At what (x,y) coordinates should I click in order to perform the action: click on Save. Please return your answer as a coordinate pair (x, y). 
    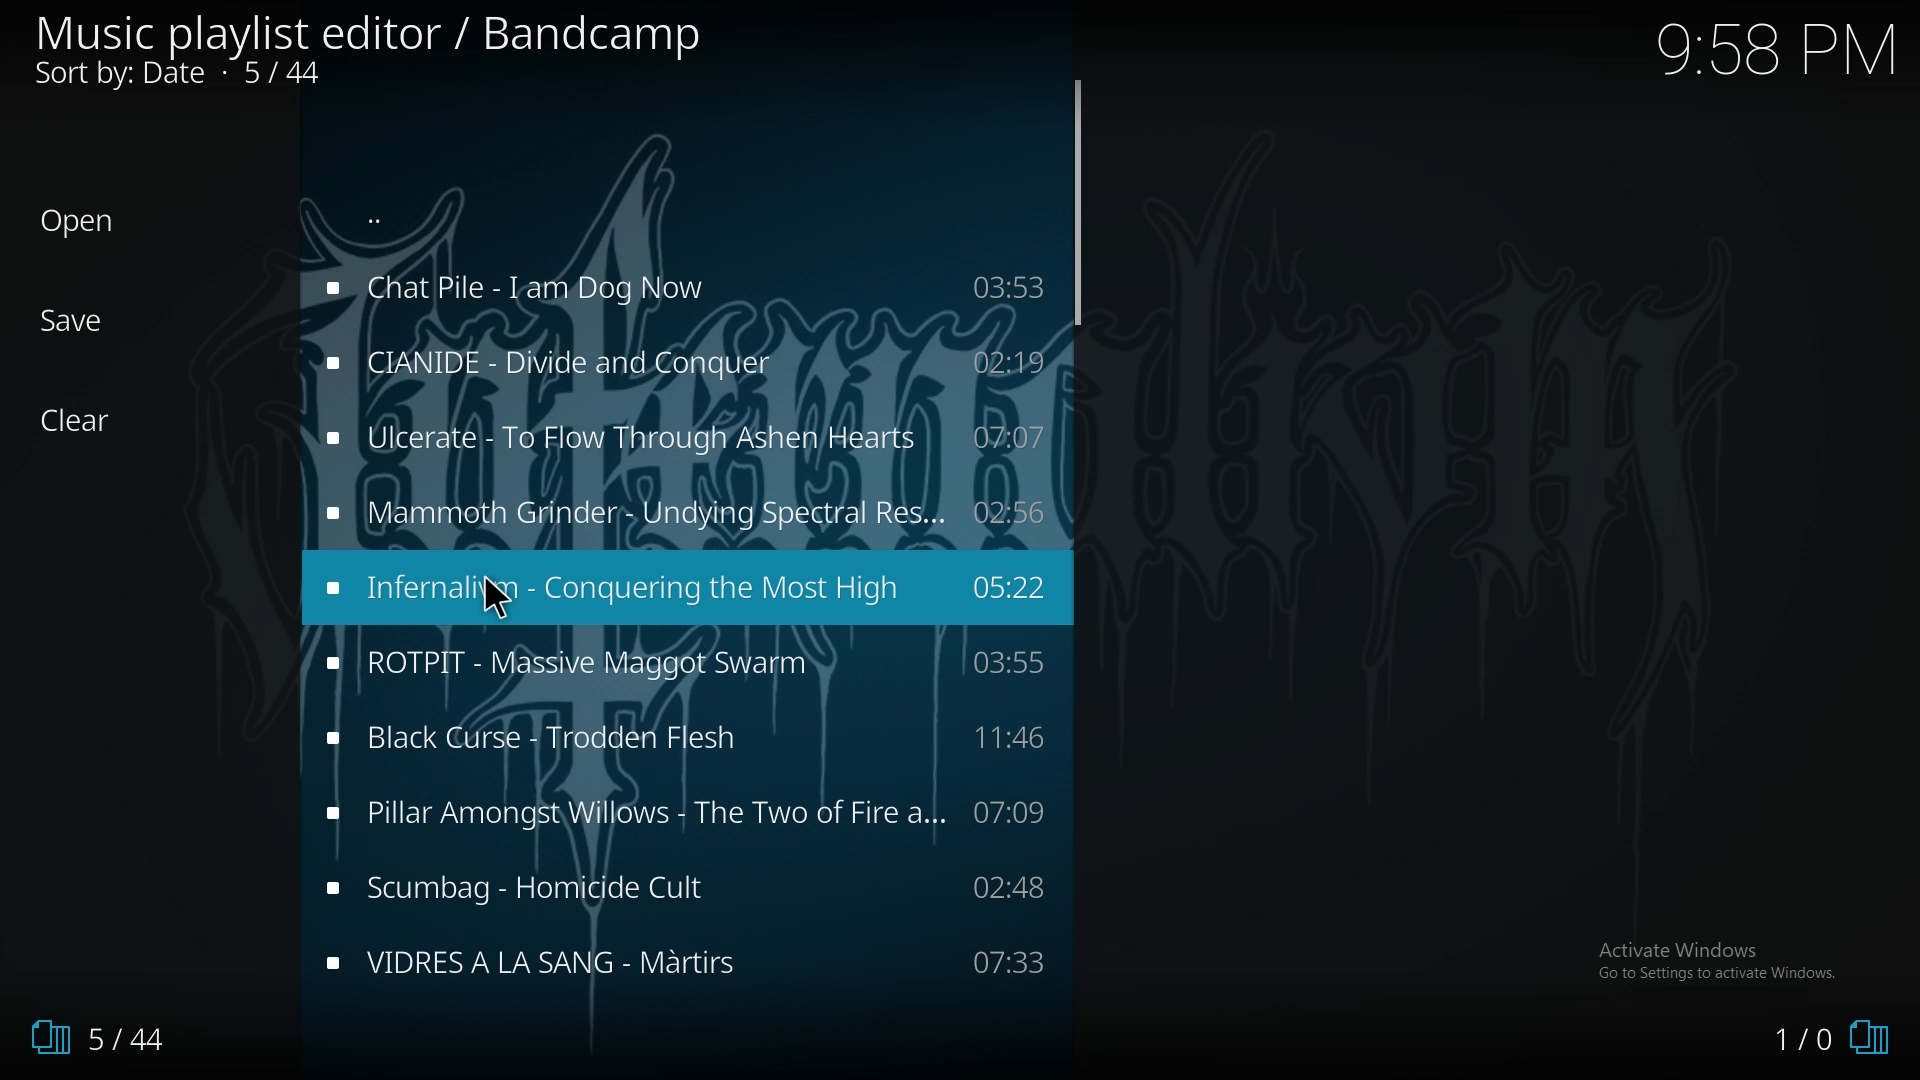
    Looking at the image, I should click on (75, 321).